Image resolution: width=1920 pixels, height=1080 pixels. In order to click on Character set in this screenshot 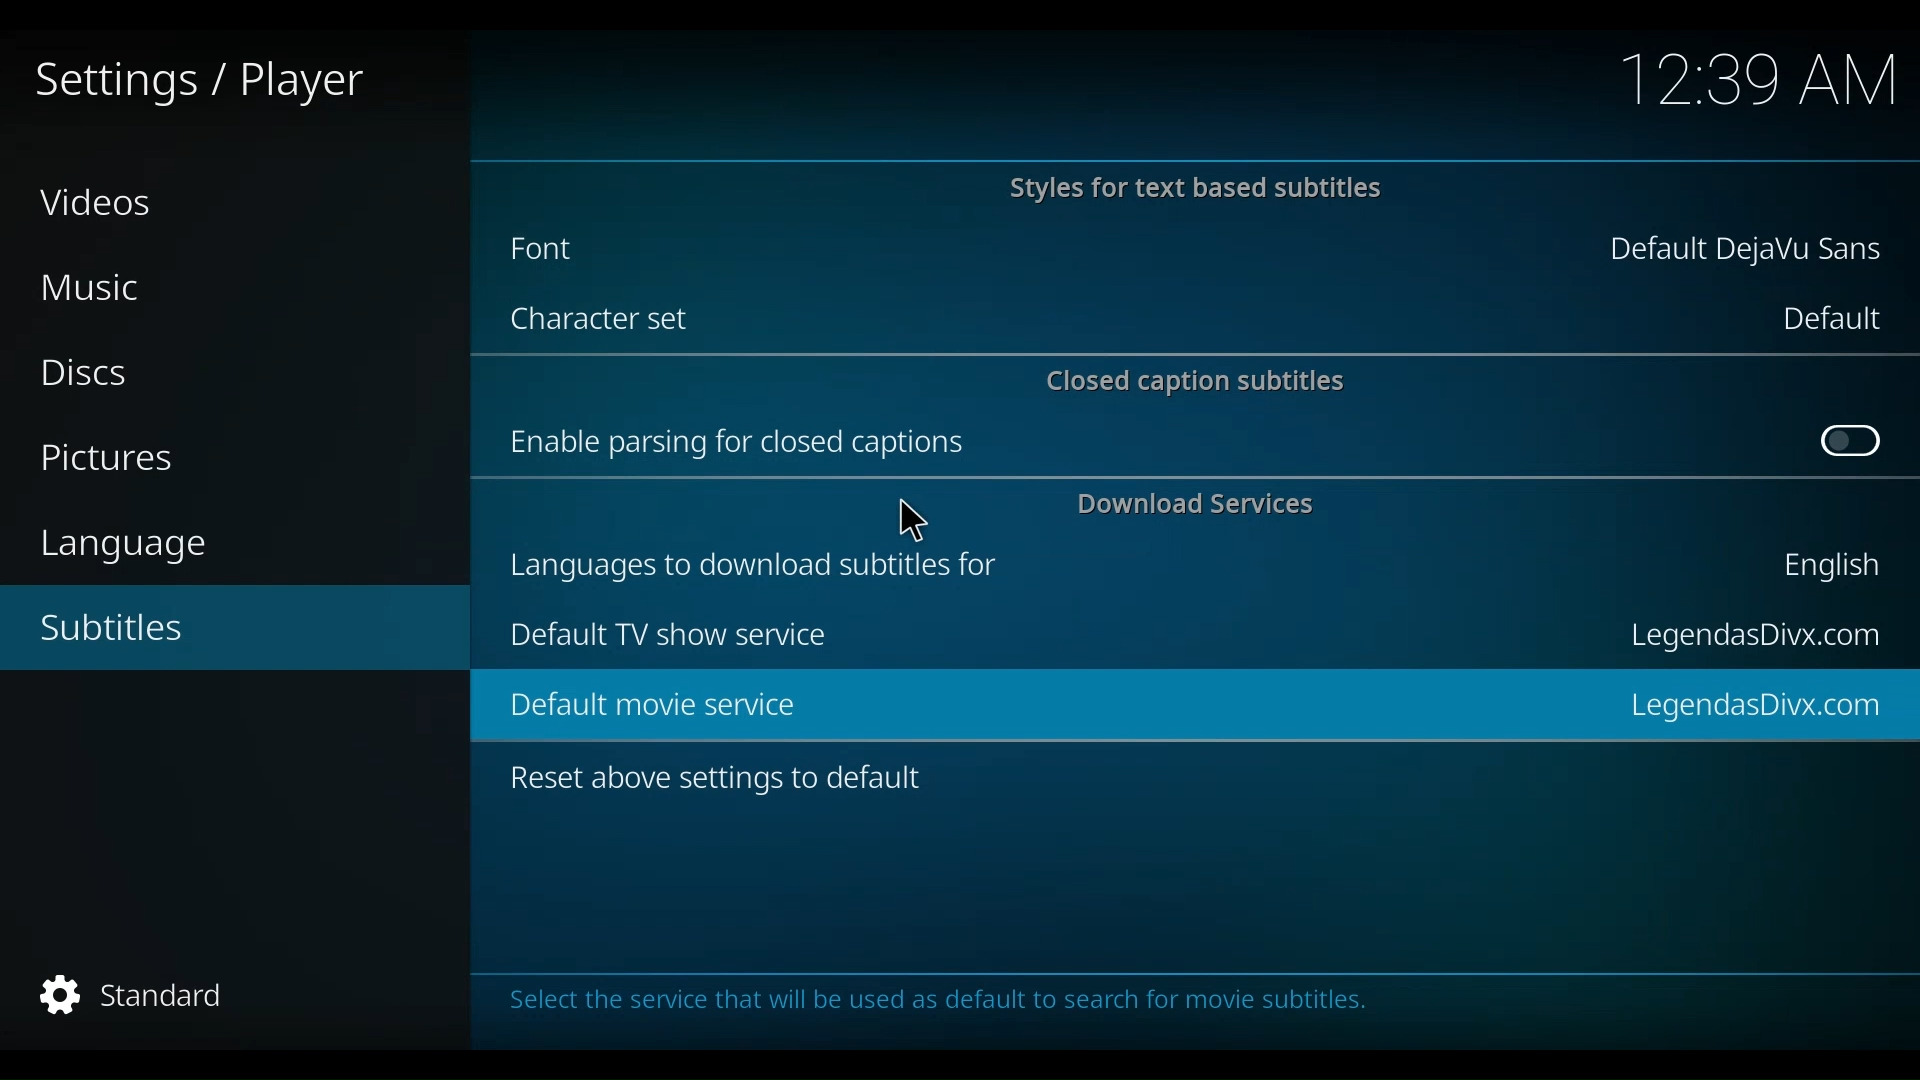, I will do `click(607, 322)`.